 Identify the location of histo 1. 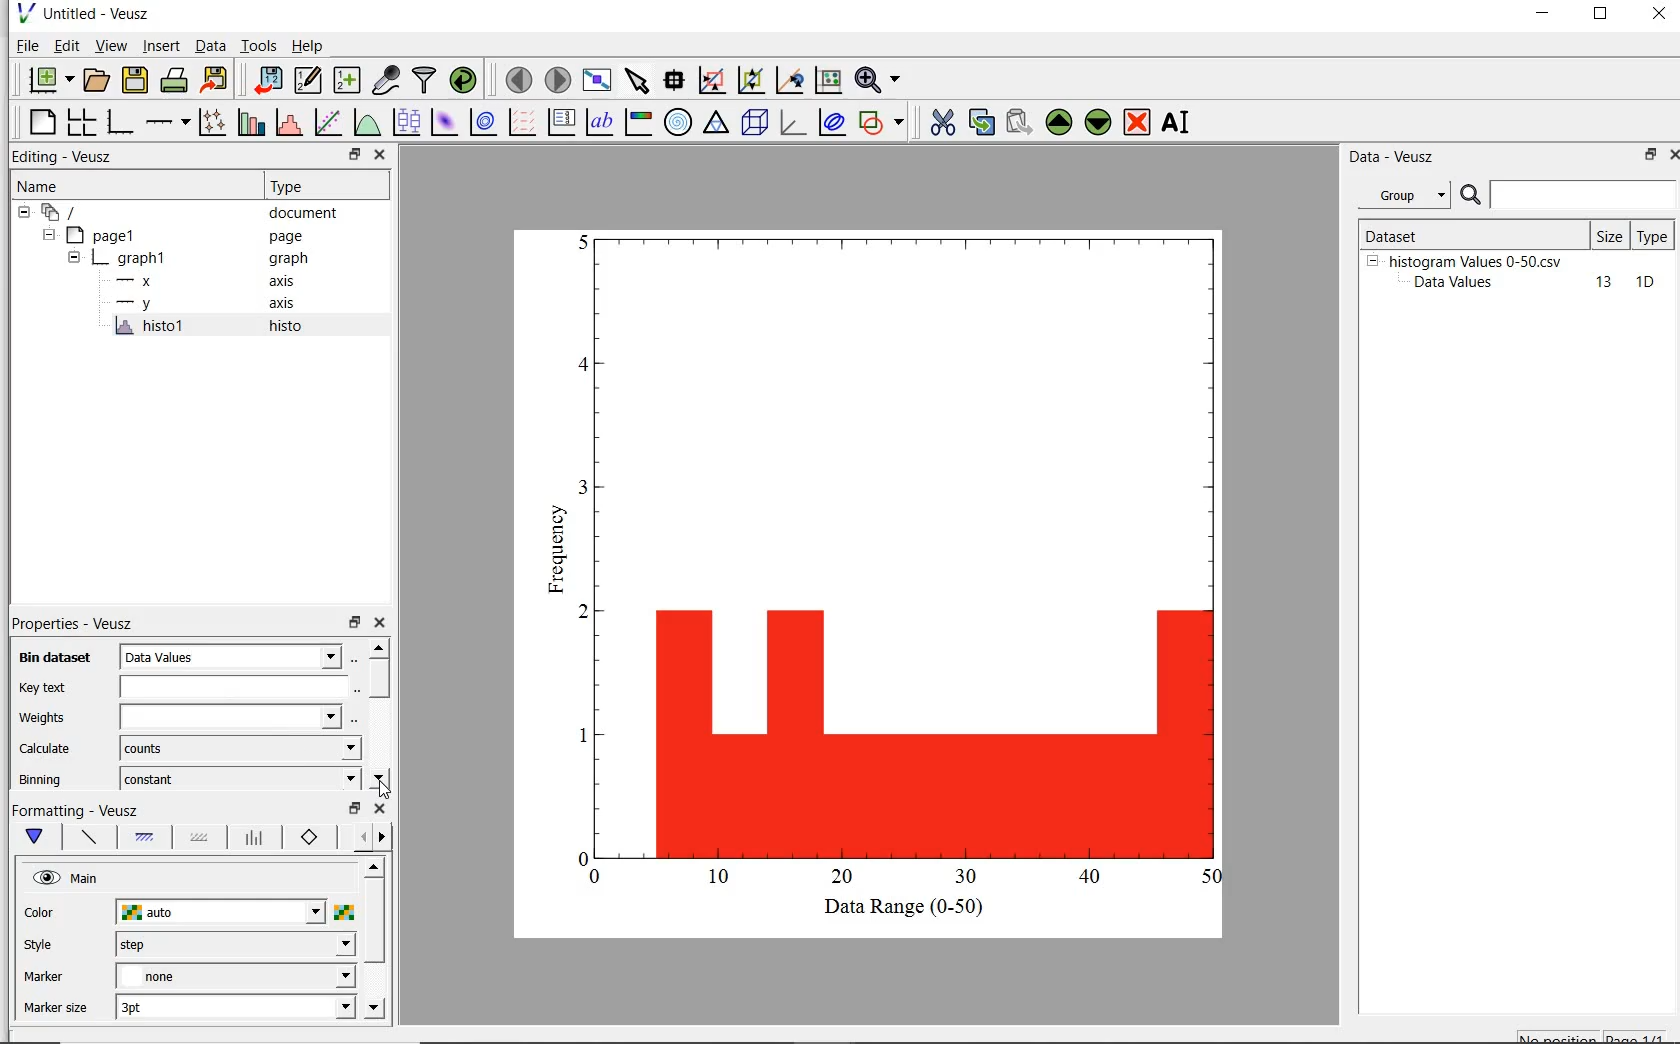
(151, 327).